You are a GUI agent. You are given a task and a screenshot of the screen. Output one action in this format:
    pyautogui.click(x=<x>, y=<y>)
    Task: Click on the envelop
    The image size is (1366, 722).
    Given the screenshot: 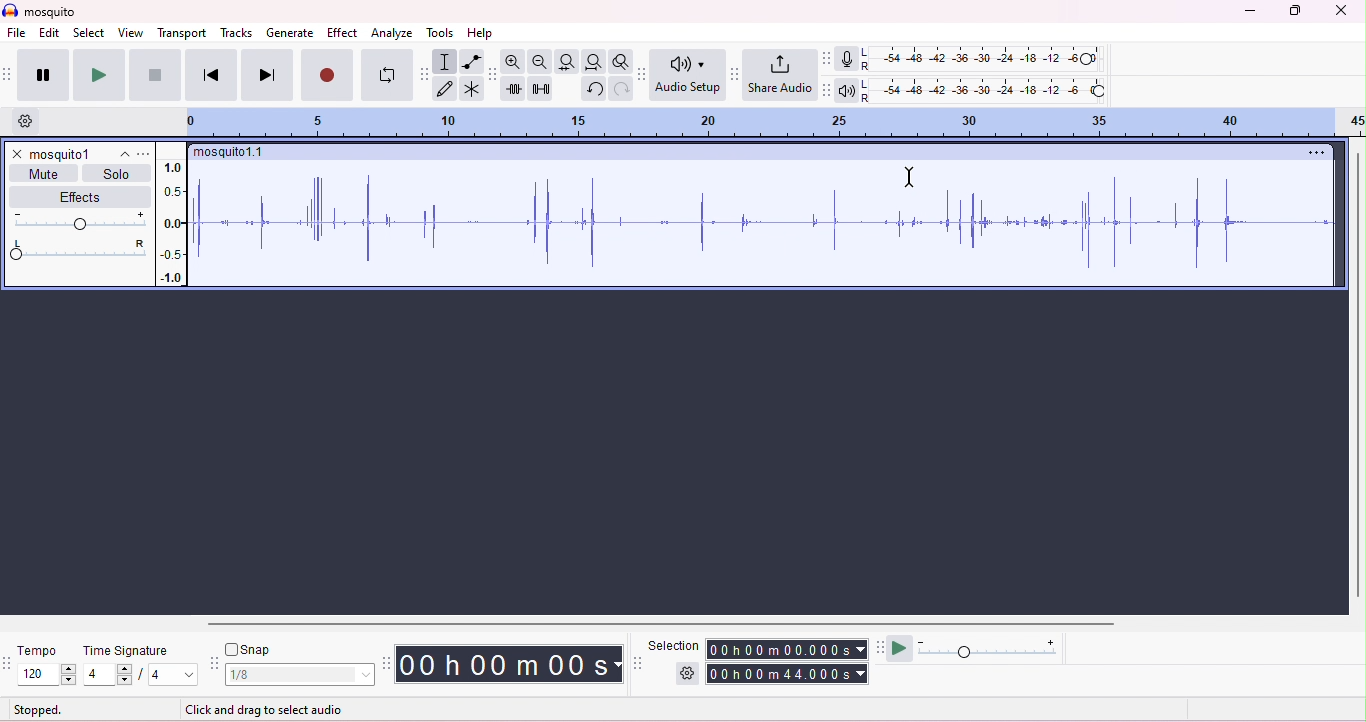 What is the action you would take?
    pyautogui.click(x=472, y=61)
    